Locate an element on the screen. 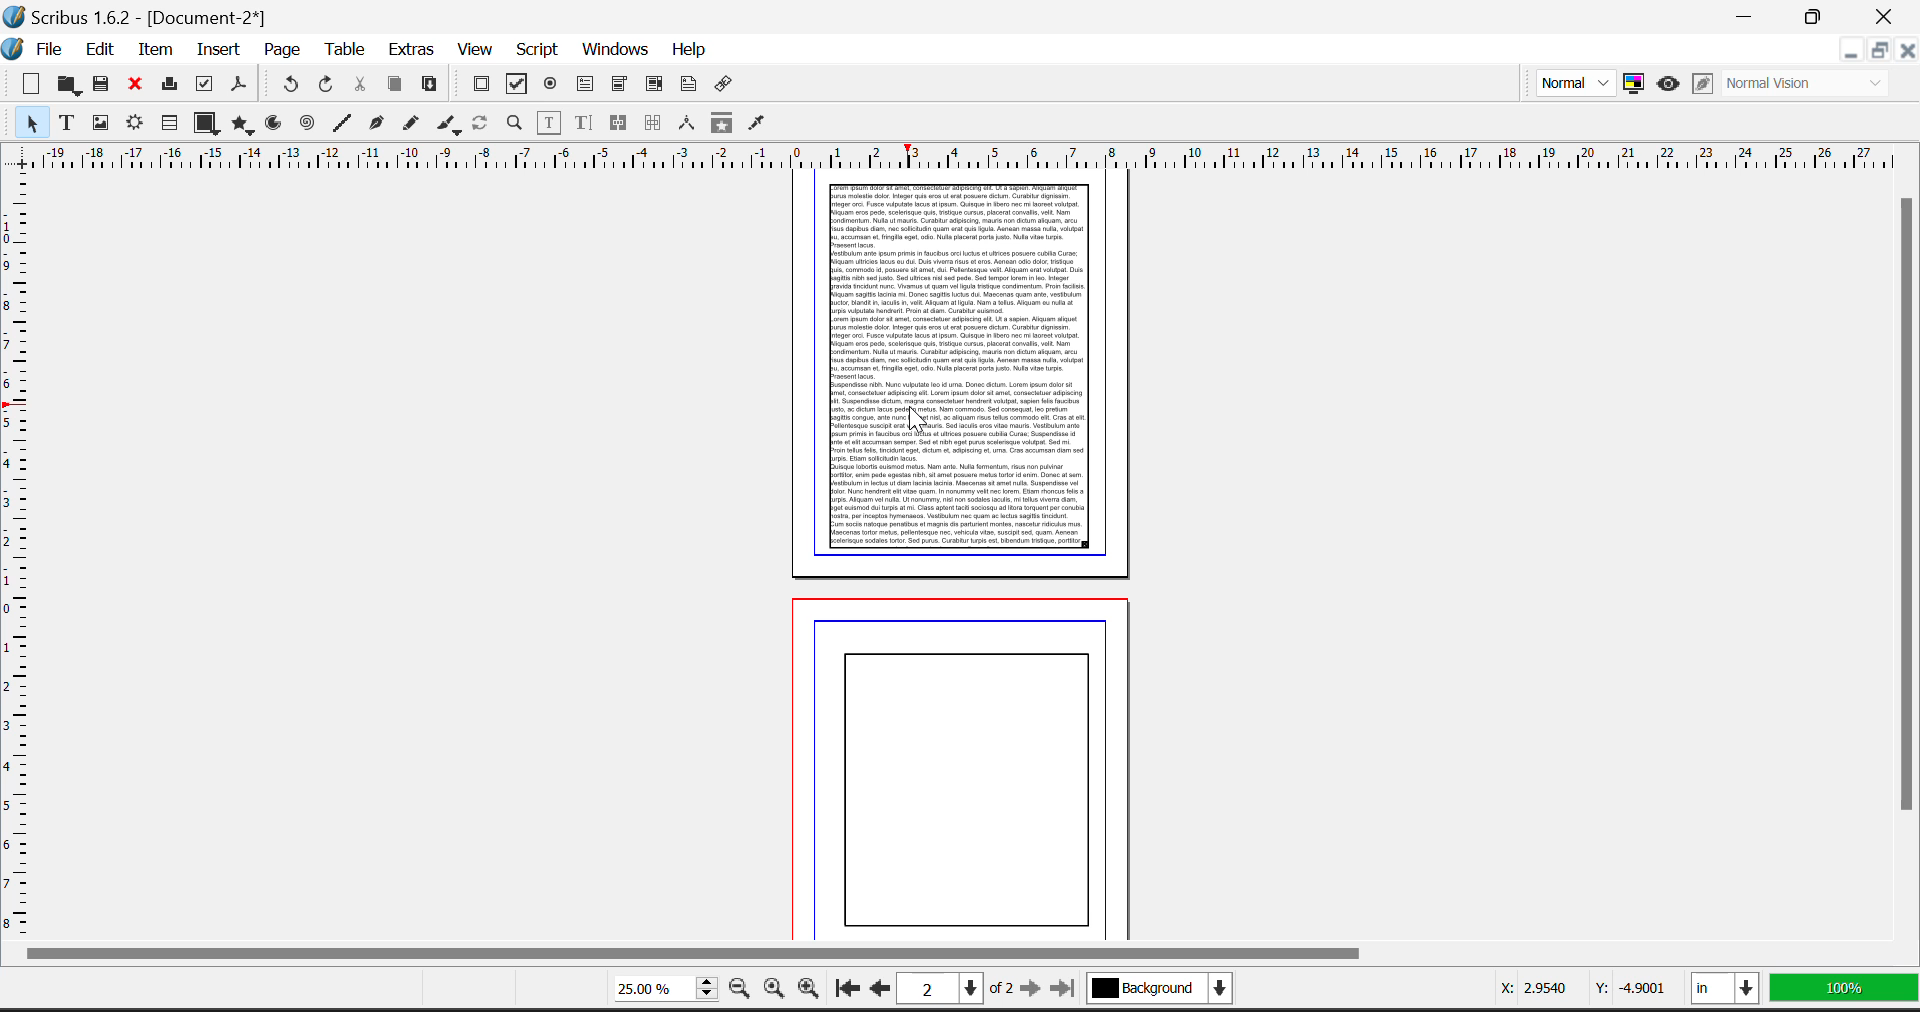 Image resolution: width=1920 pixels, height=1012 pixels. Link Text Frames is located at coordinates (619, 122).